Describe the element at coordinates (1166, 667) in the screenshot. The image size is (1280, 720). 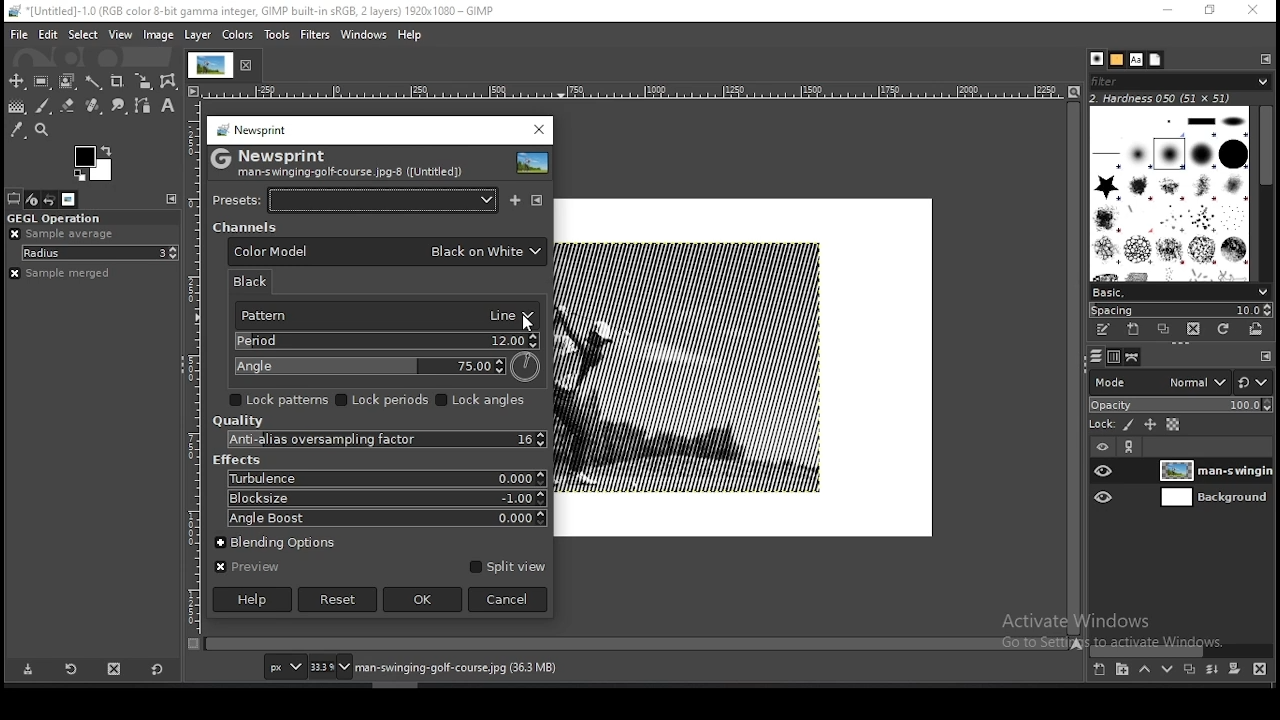
I see `move layer one step down` at that location.